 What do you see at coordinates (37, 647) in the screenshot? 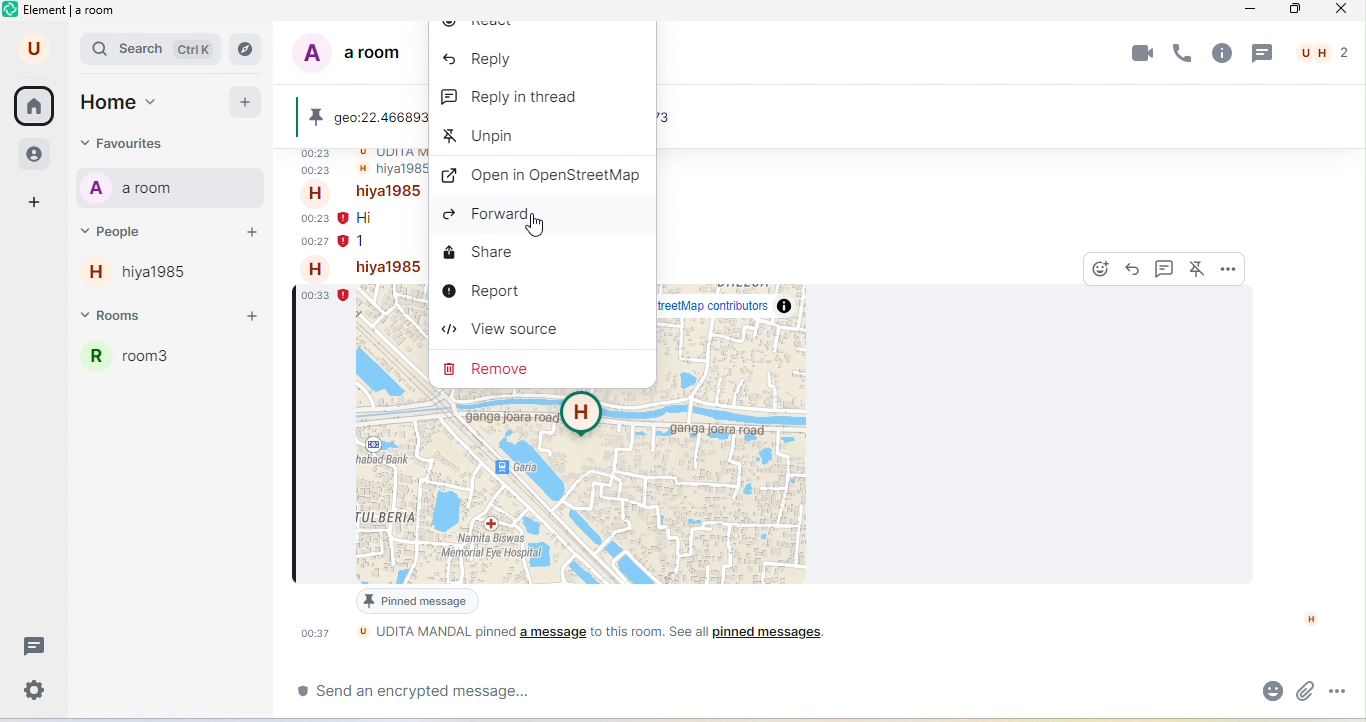
I see `threads` at bounding box center [37, 647].